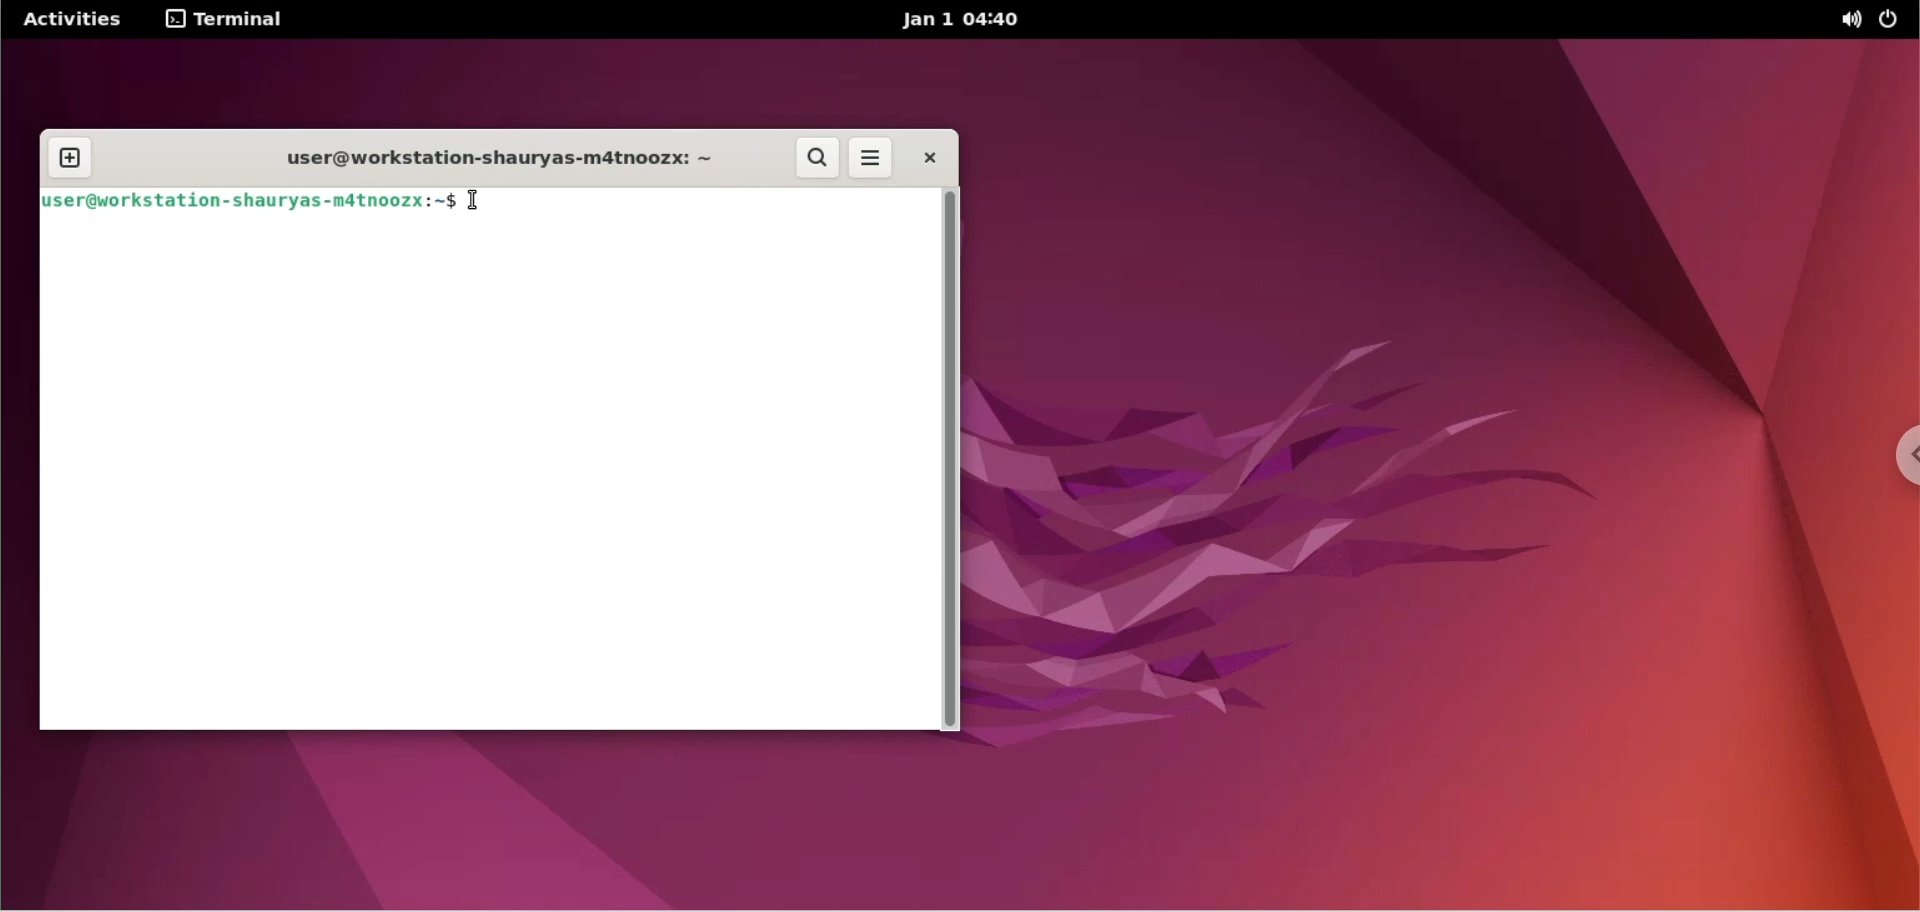  I want to click on cursor, so click(475, 201).